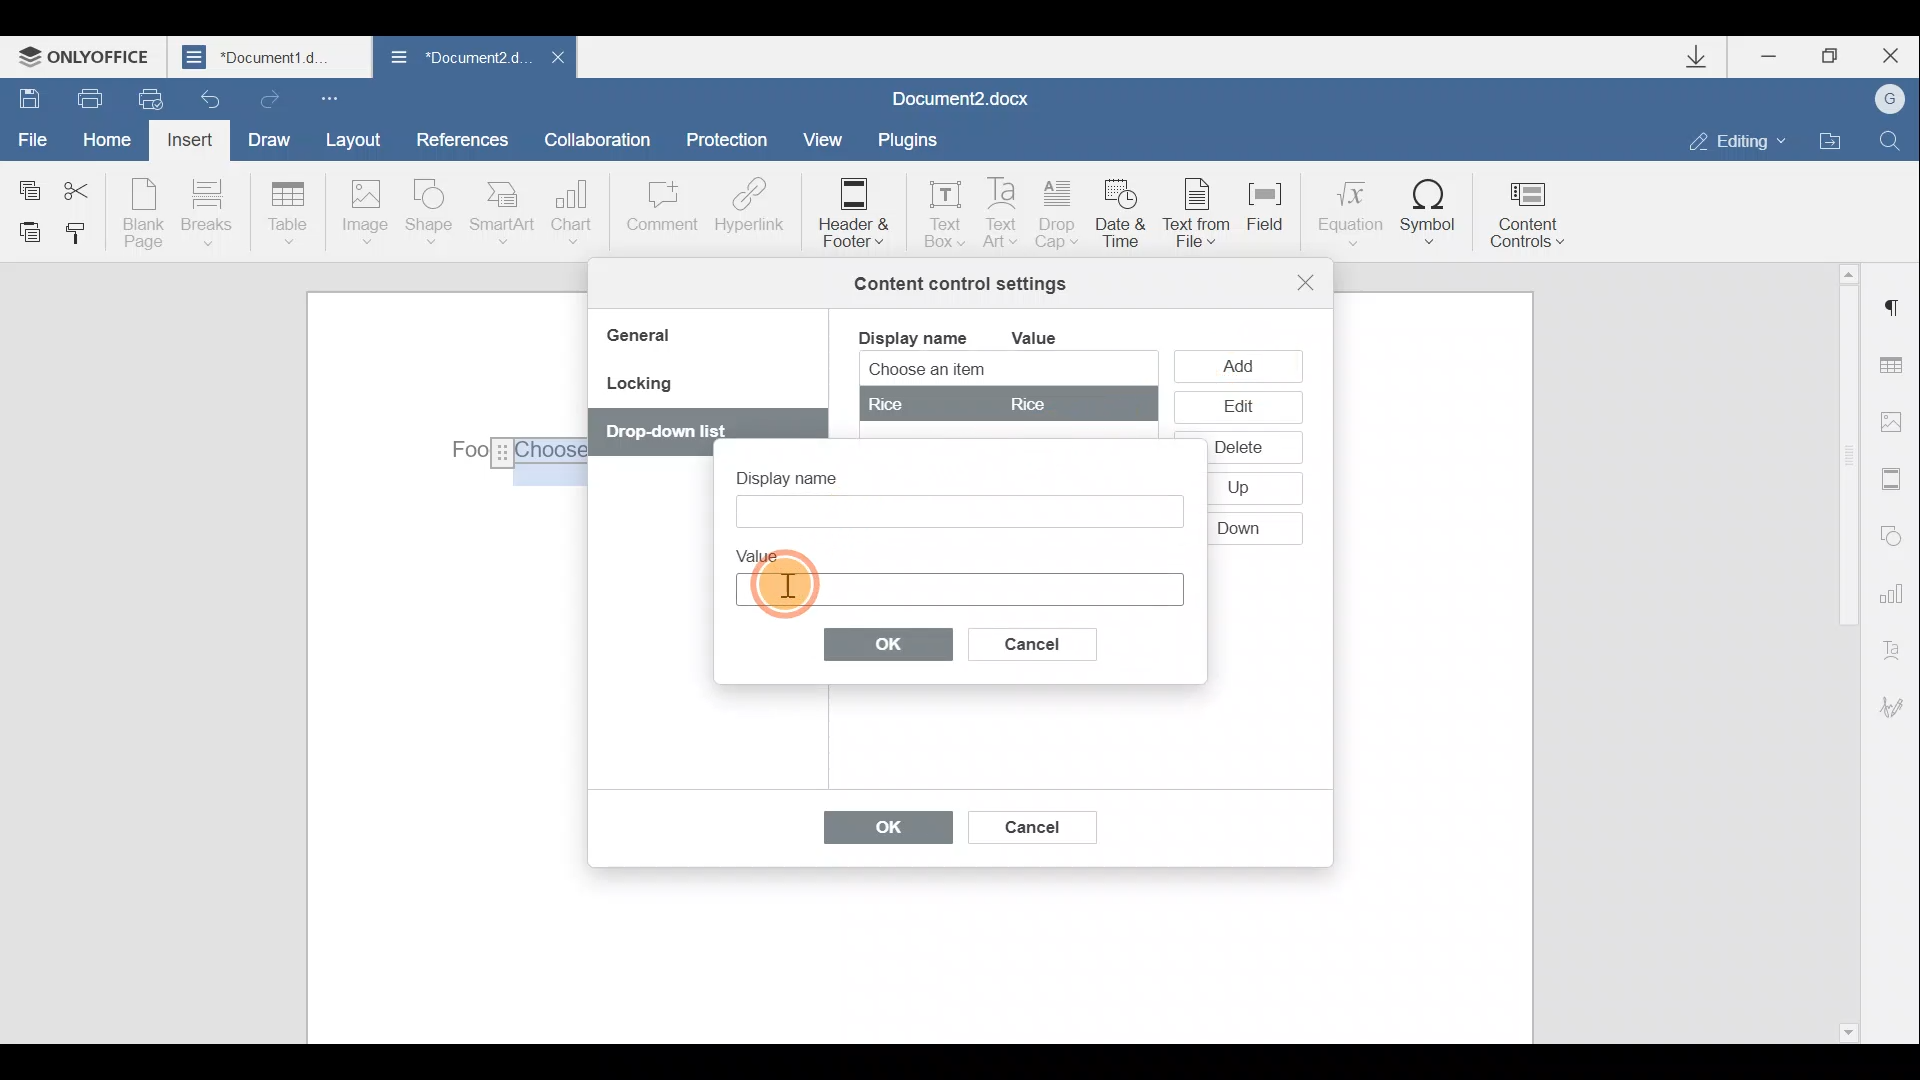 The width and height of the screenshot is (1920, 1080). What do you see at coordinates (461, 137) in the screenshot?
I see `References` at bounding box center [461, 137].